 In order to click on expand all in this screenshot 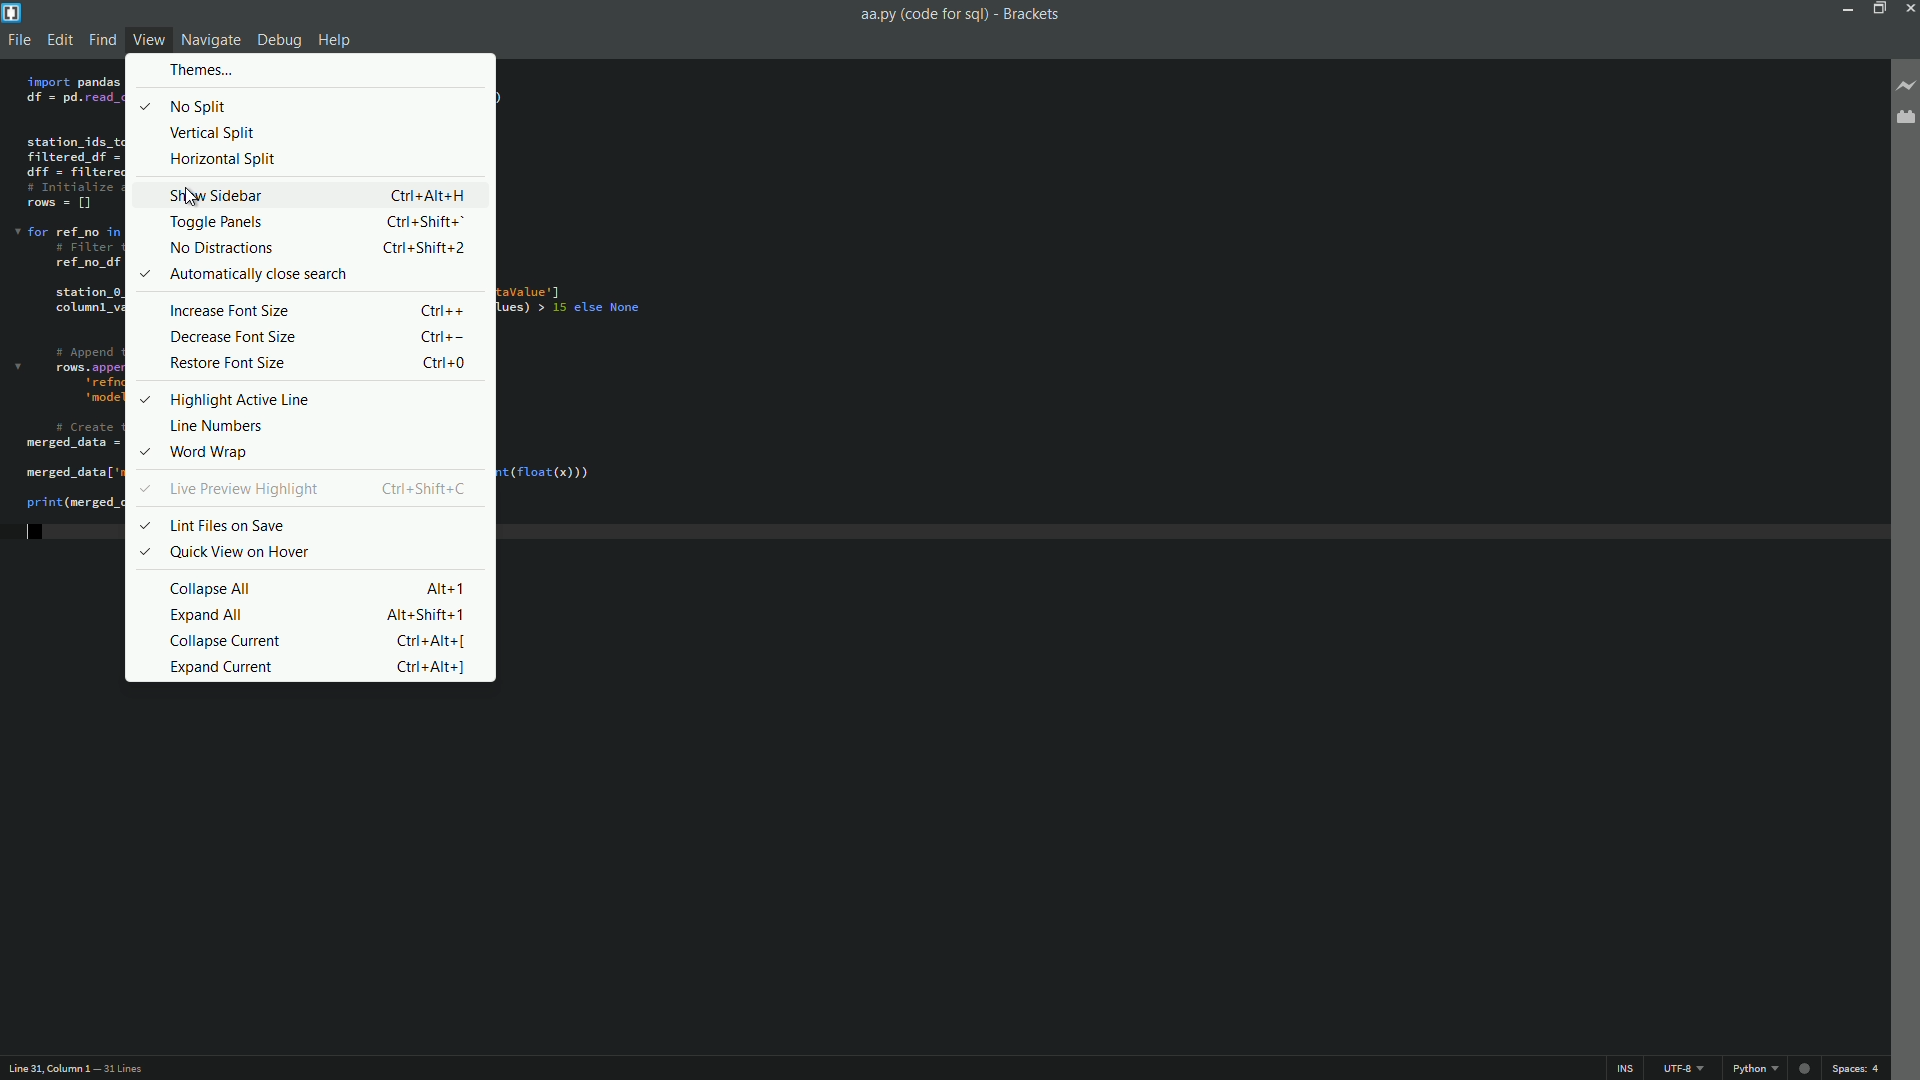, I will do `click(319, 614)`.